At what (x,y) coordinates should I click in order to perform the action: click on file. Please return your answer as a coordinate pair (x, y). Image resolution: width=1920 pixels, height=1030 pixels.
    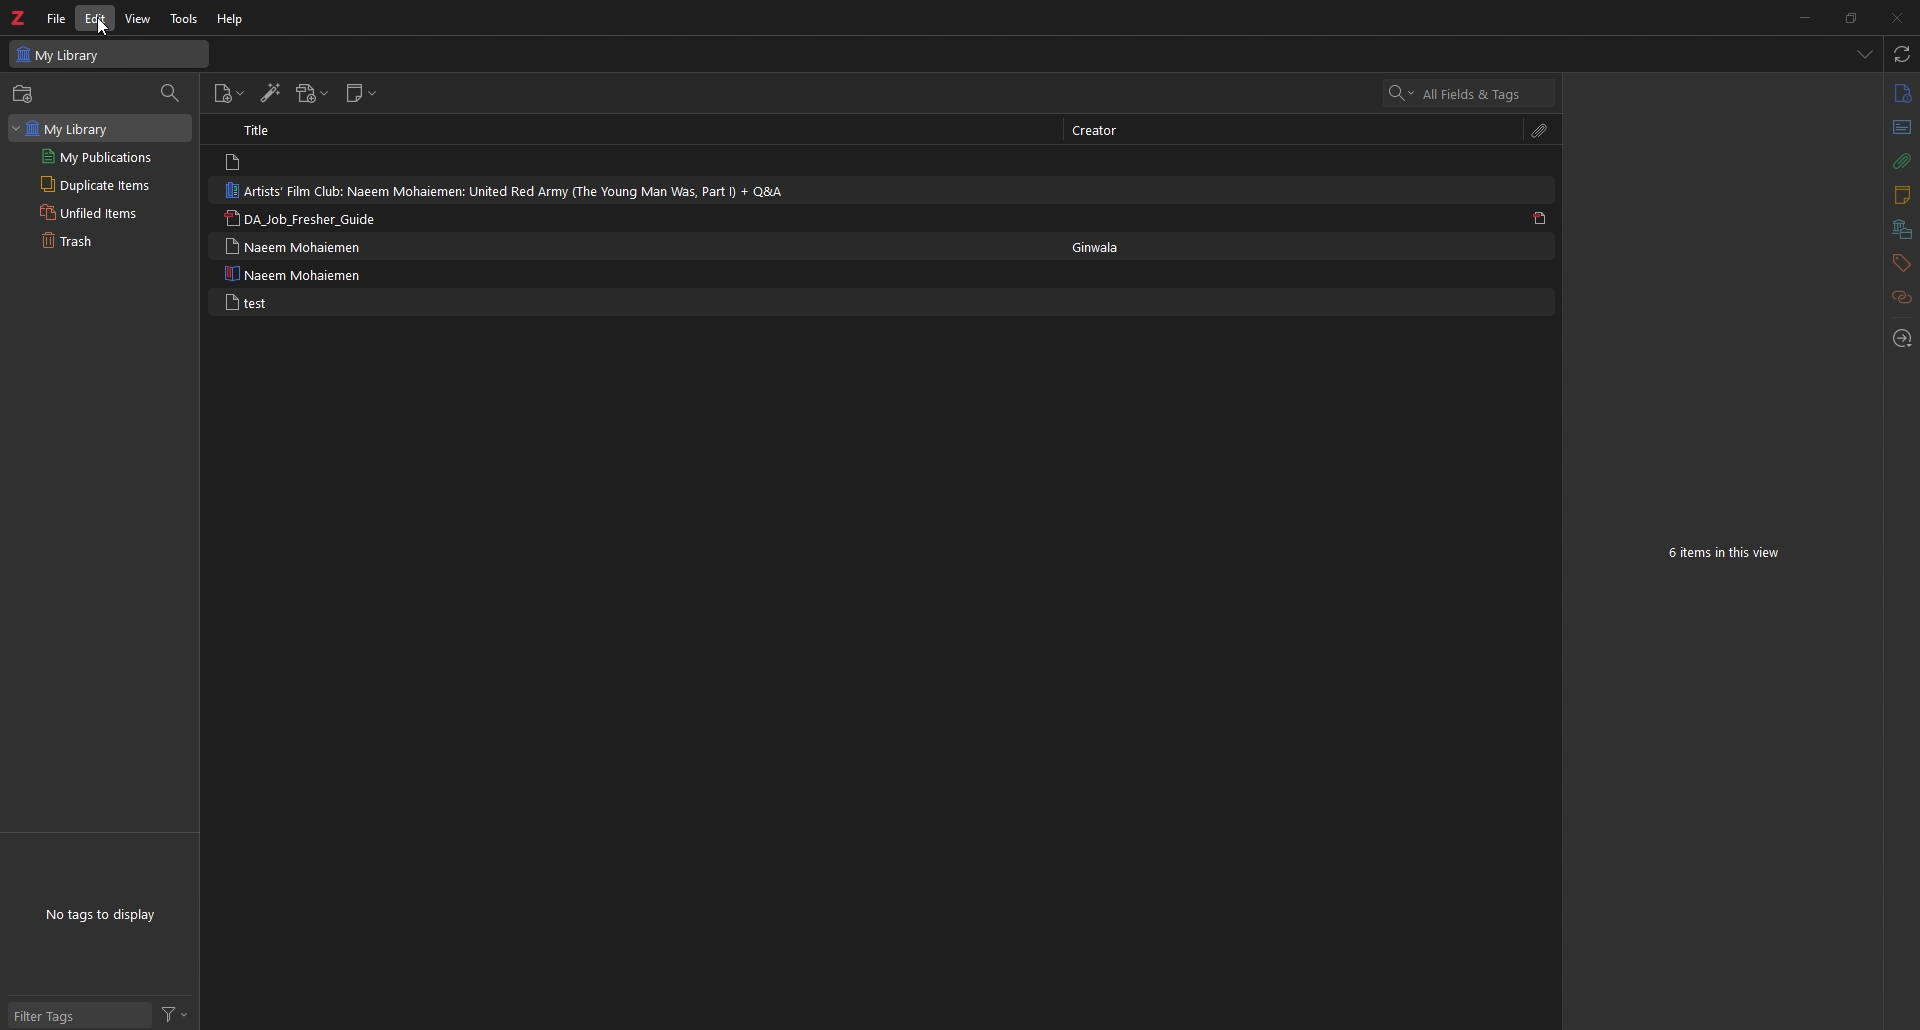
    Looking at the image, I should click on (56, 18).